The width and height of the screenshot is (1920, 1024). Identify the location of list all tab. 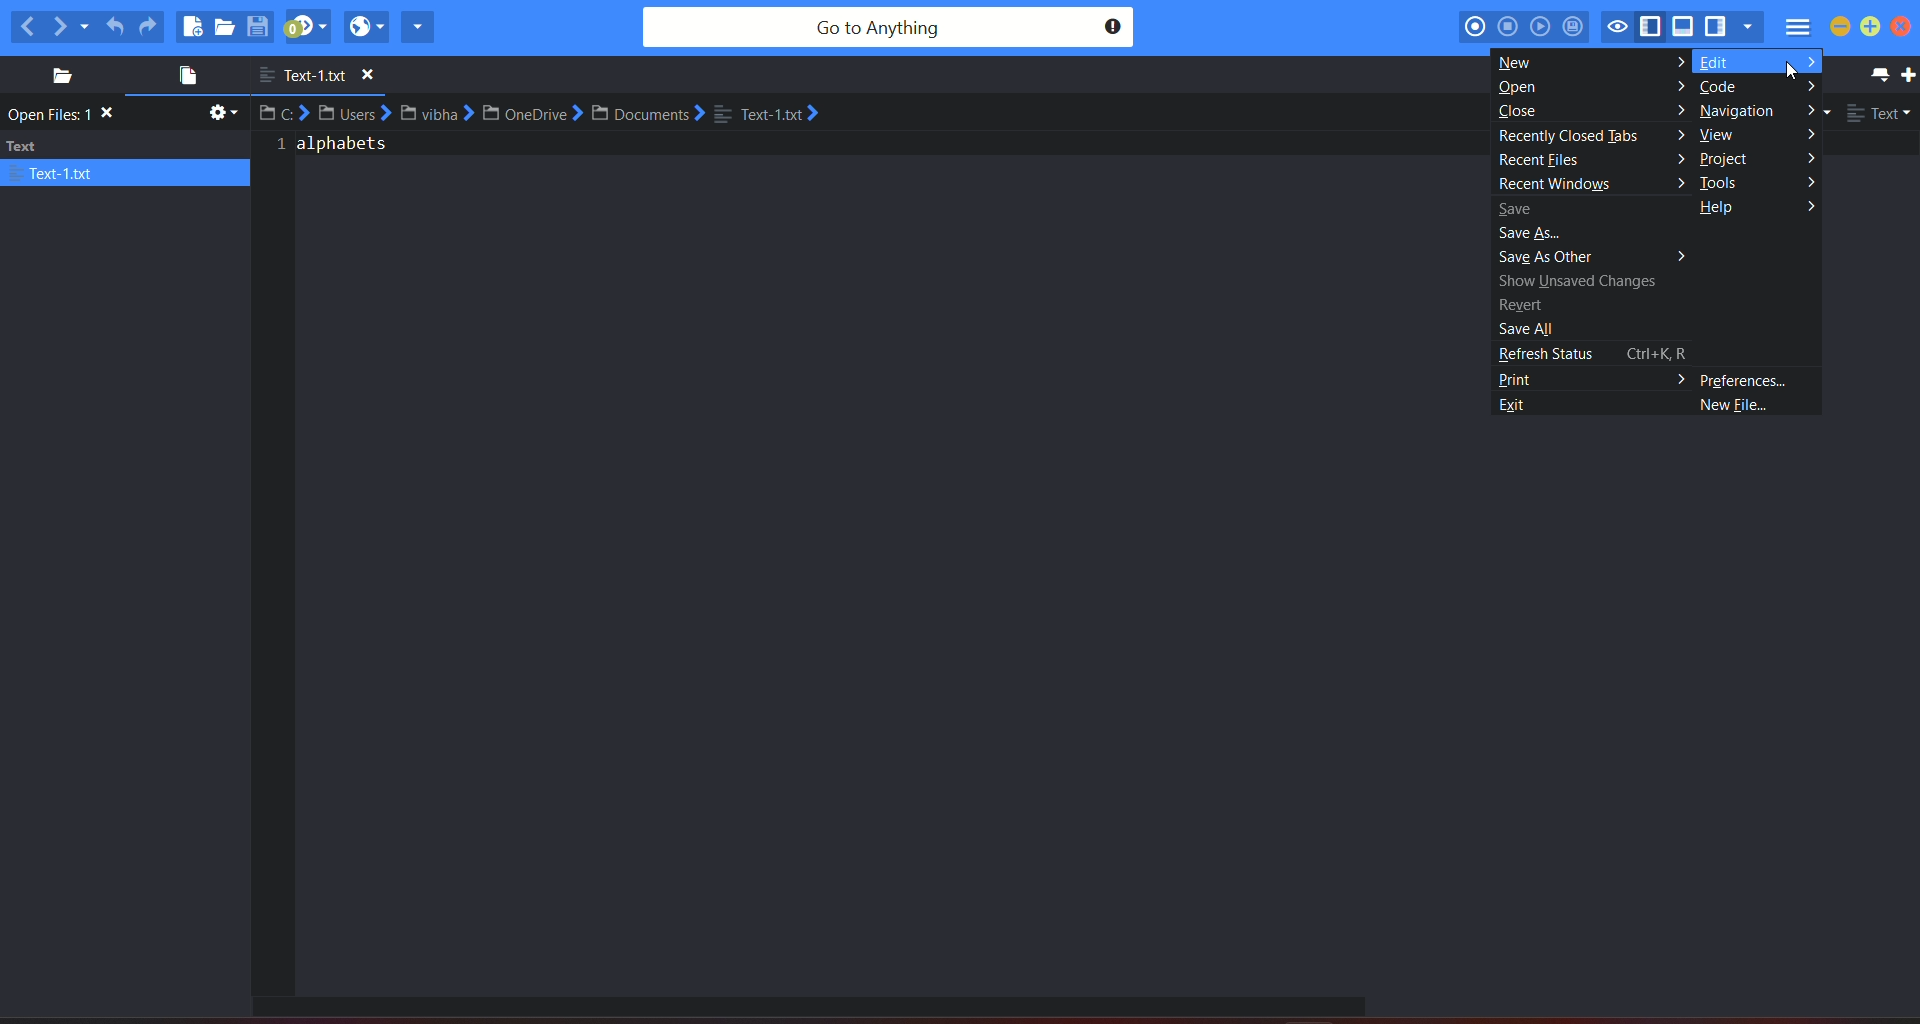
(1876, 74).